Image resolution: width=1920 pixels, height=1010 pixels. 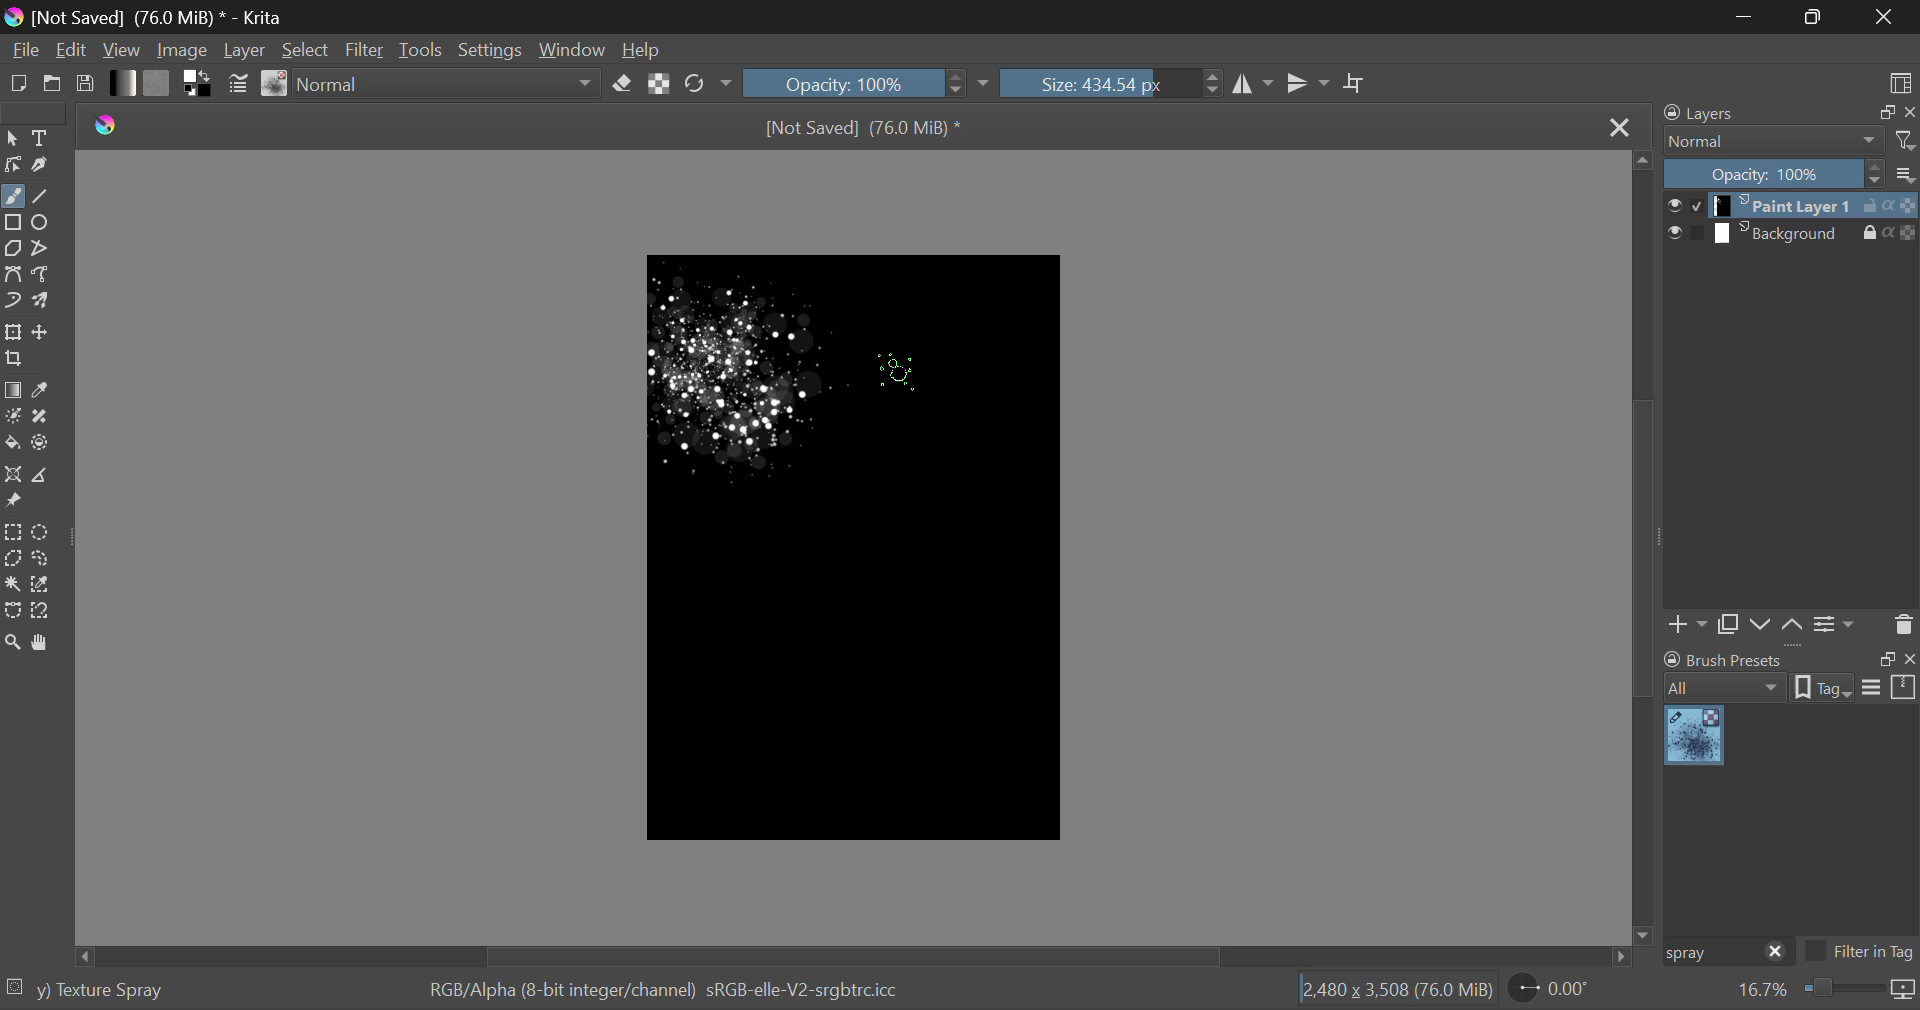 What do you see at coordinates (83, 82) in the screenshot?
I see `Save` at bounding box center [83, 82].